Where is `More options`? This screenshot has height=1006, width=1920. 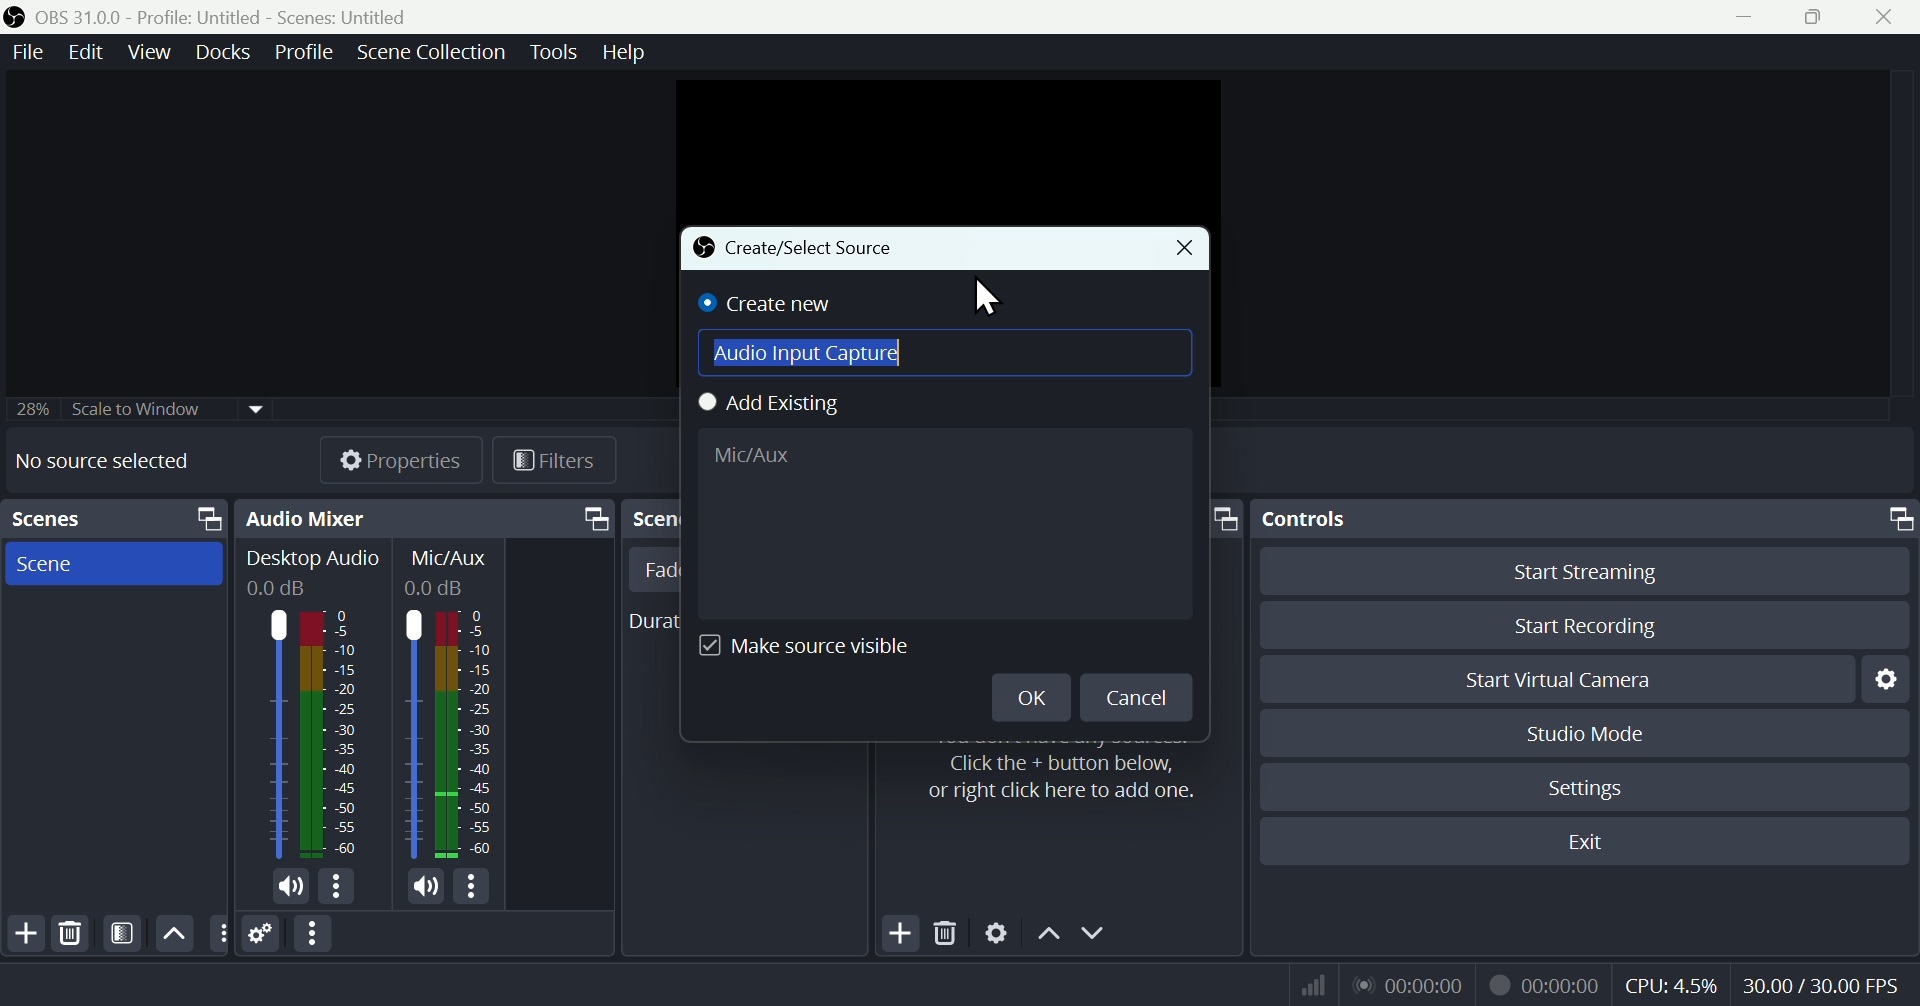 More options is located at coordinates (475, 886).